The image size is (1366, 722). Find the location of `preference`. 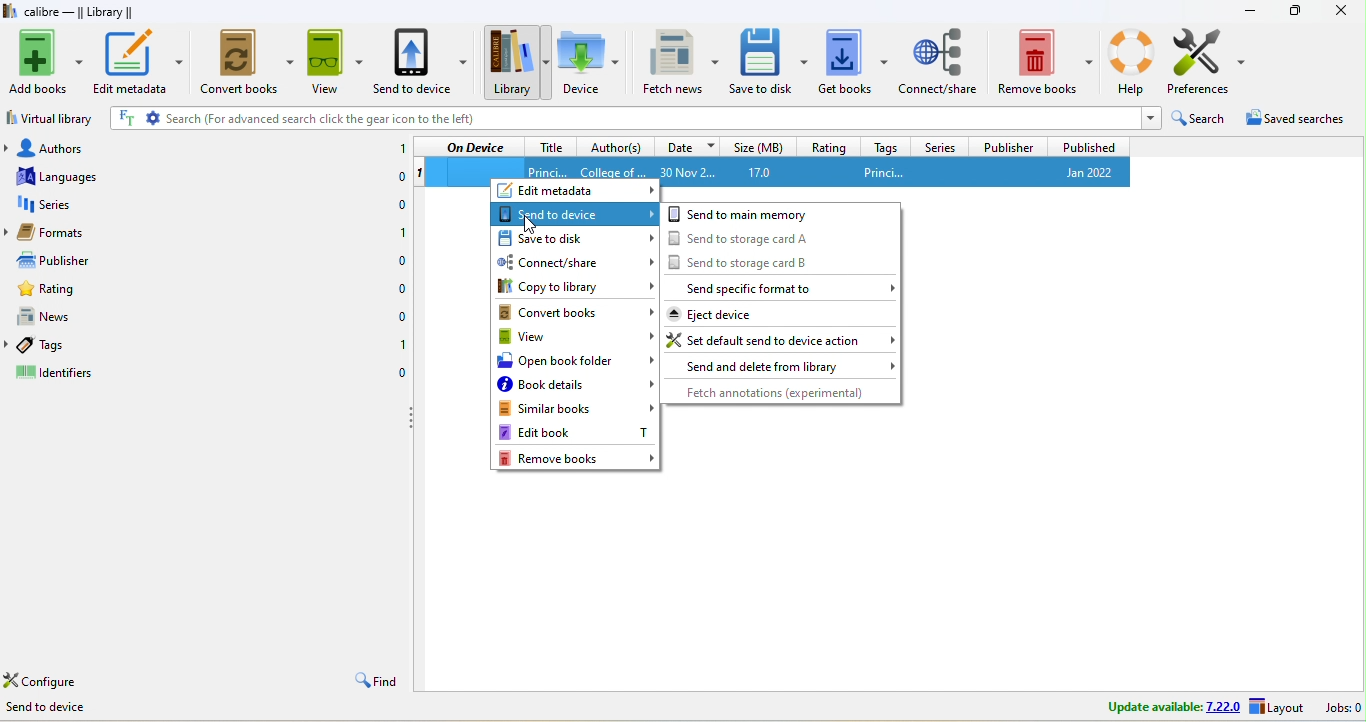

preference is located at coordinates (1209, 62).